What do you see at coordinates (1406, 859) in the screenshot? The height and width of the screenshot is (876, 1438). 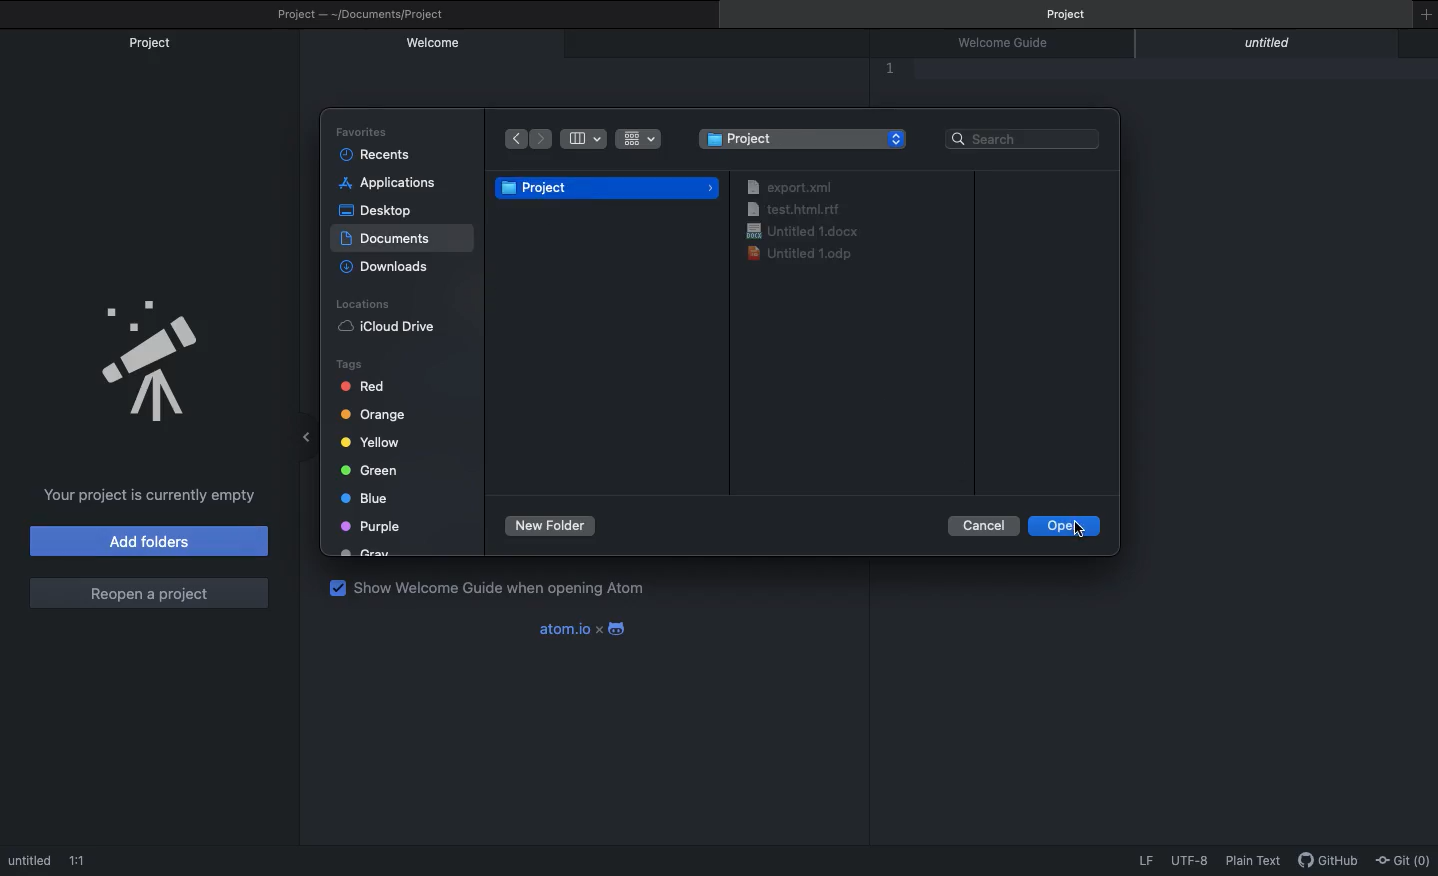 I see `Git` at bounding box center [1406, 859].